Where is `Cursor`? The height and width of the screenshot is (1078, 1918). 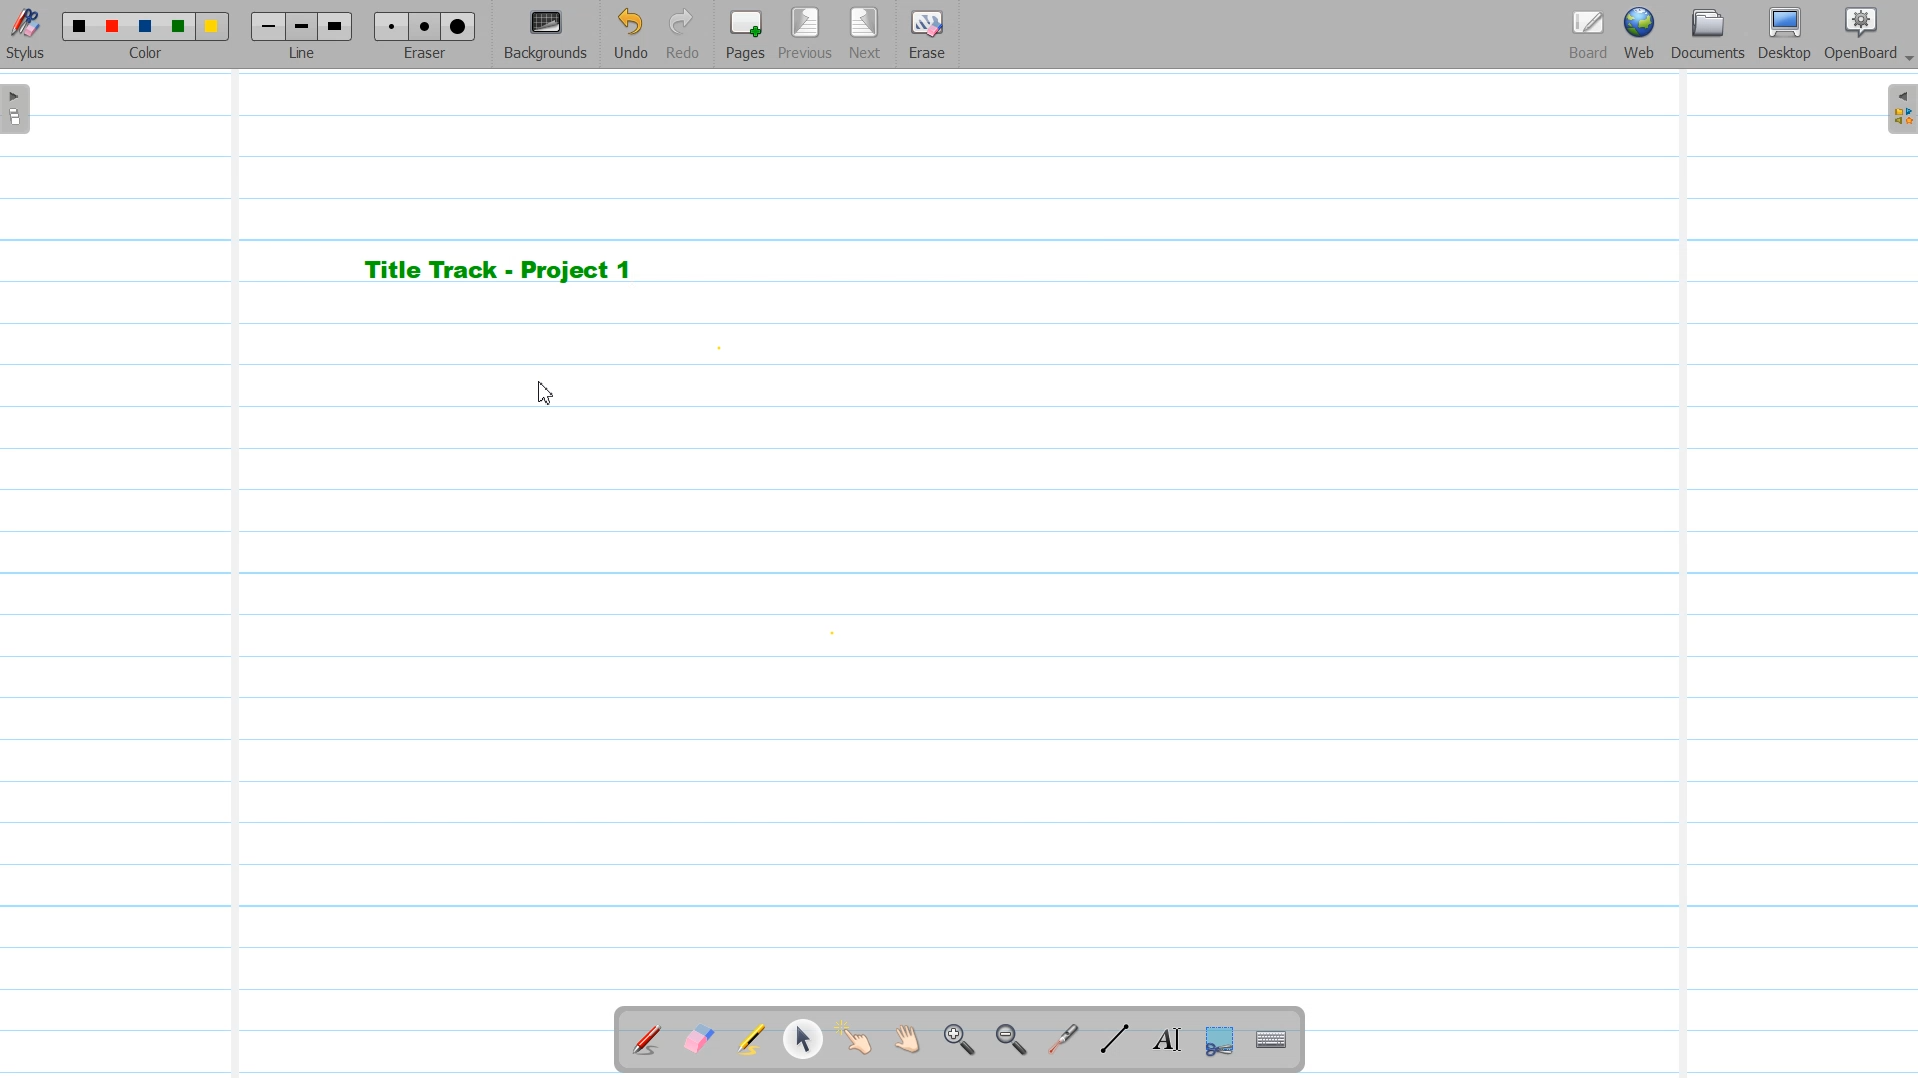
Cursor is located at coordinates (544, 389).